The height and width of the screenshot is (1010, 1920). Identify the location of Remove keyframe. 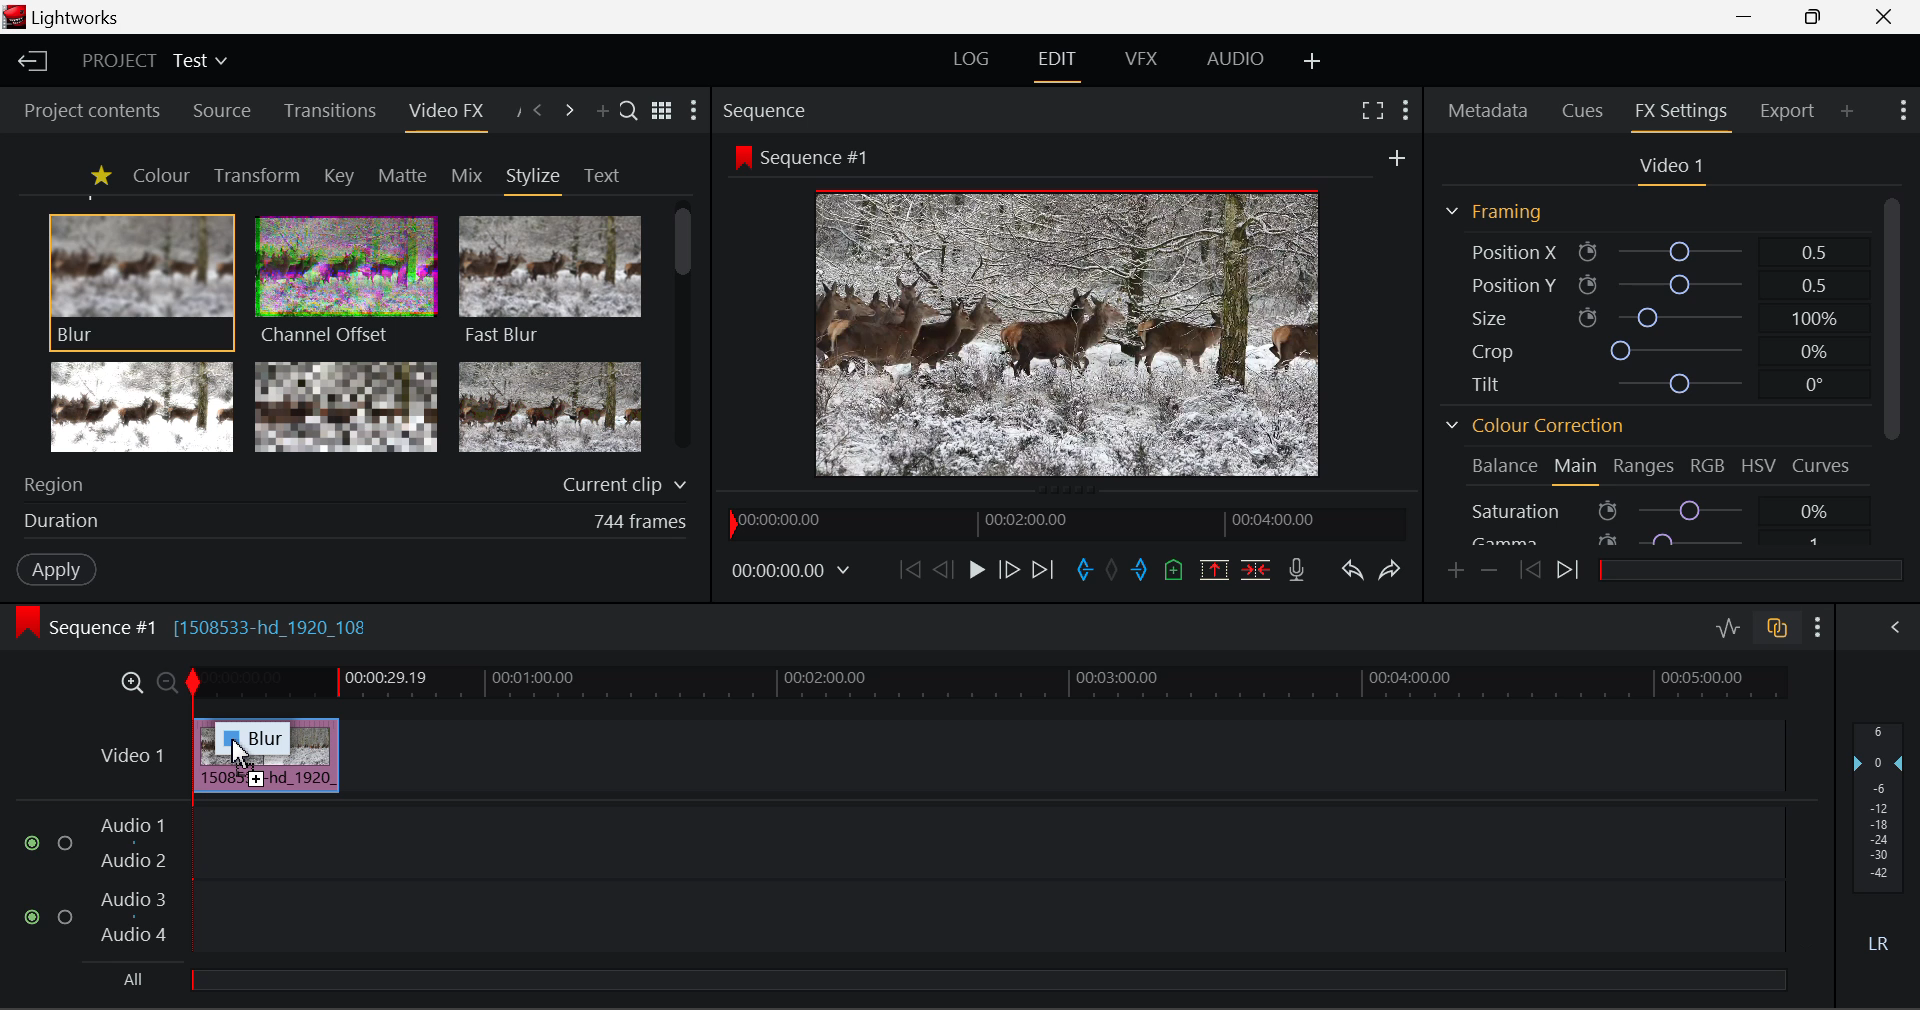
(1489, 569).